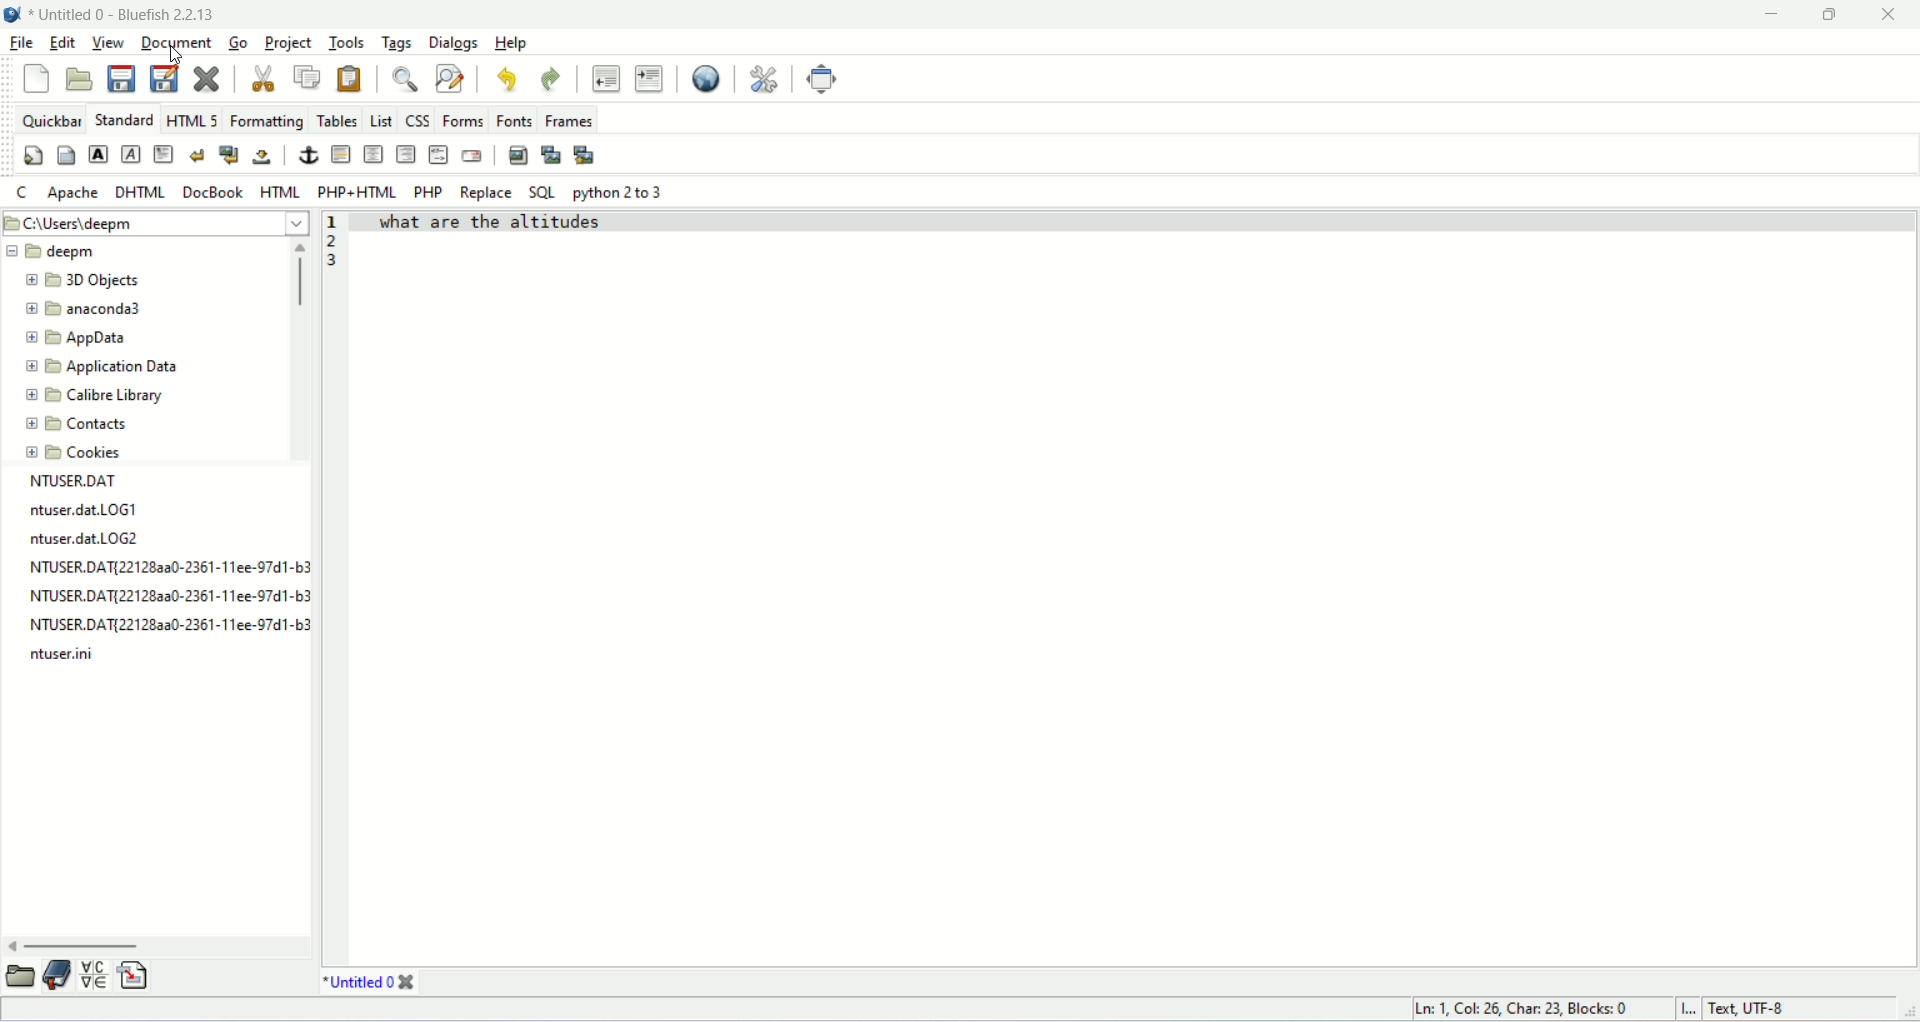 The height and width of the screenshot is (1022, 1920). I want to click on show find bar, so click(408, 79).